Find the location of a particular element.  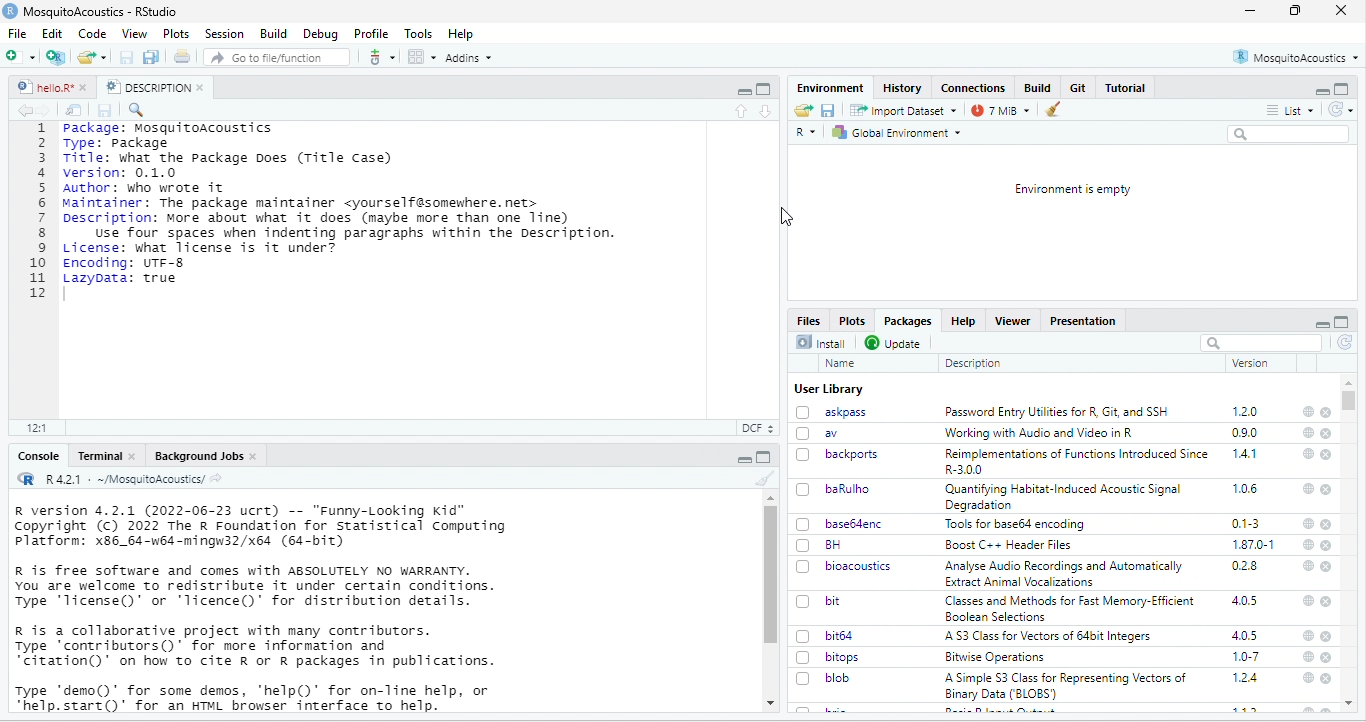

Addins is located at coordinates (469, 57).